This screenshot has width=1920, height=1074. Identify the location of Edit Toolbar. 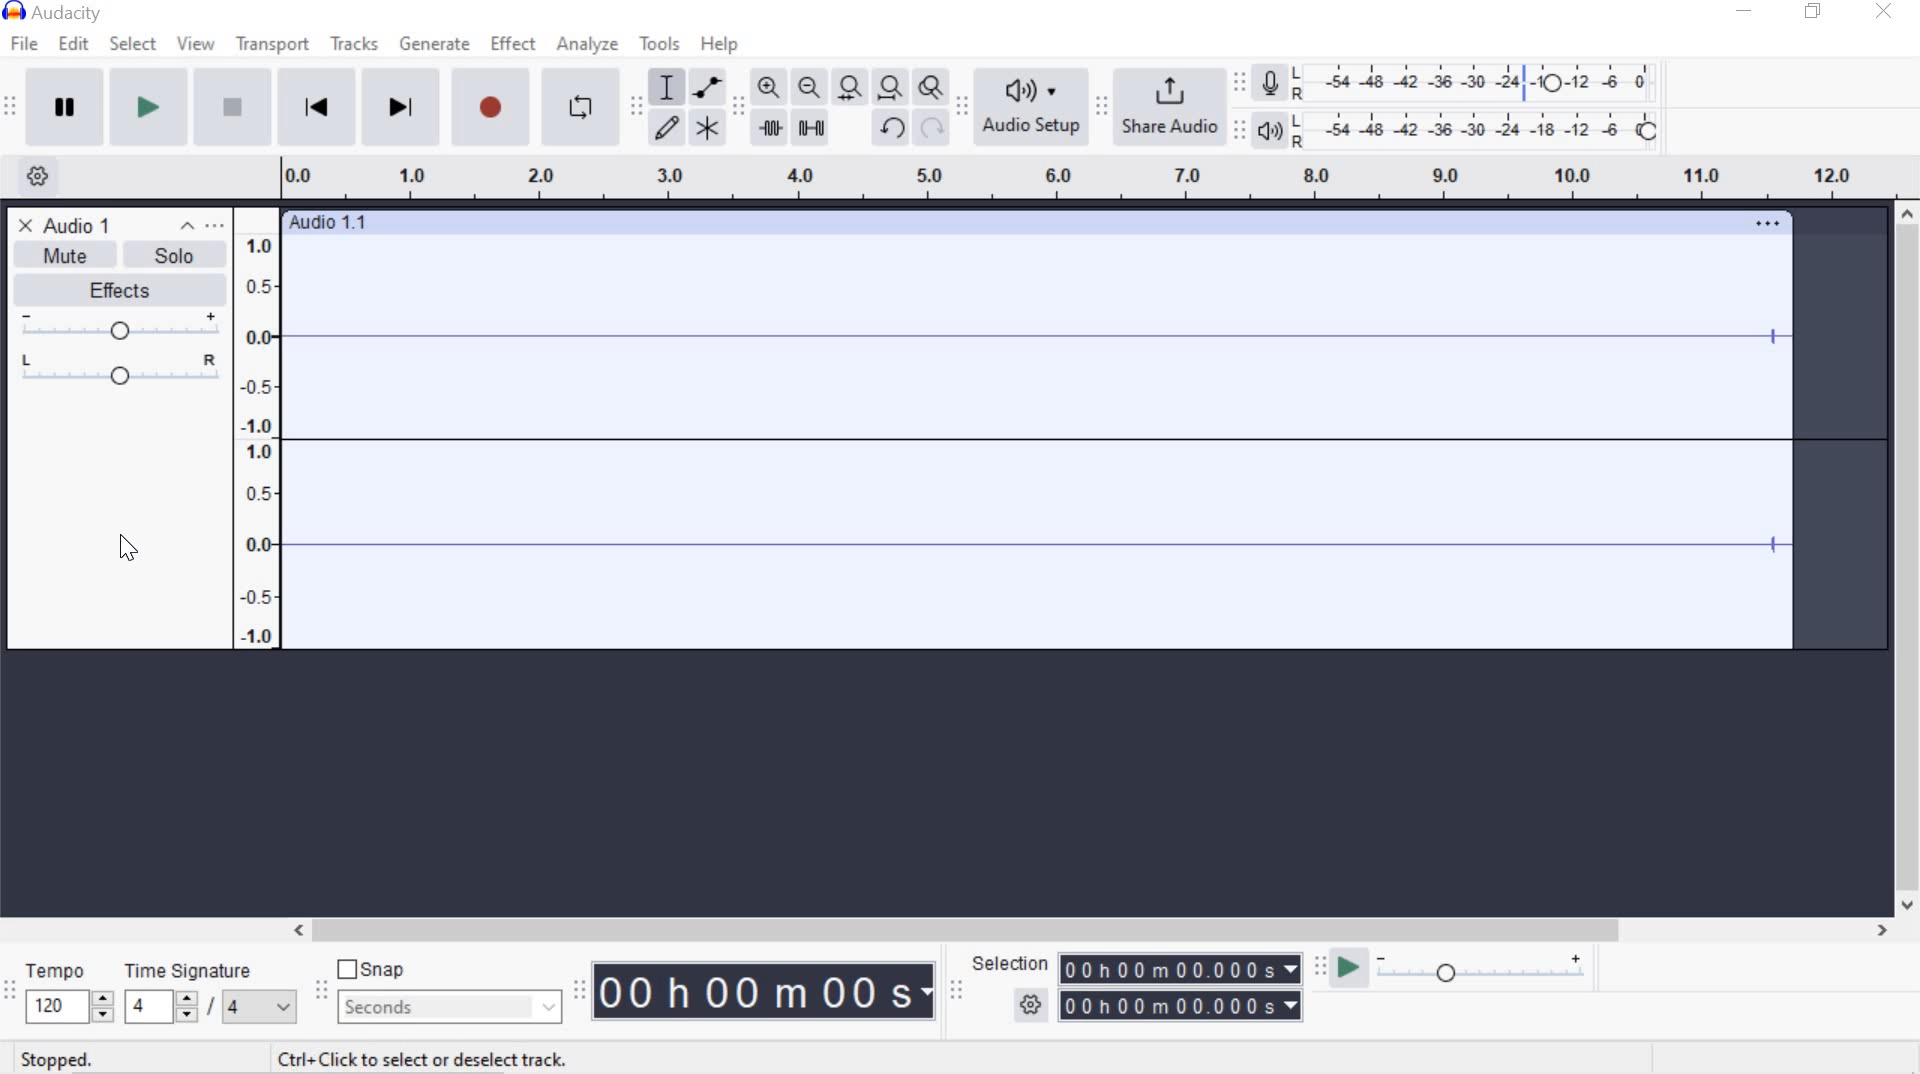
(738, 105).